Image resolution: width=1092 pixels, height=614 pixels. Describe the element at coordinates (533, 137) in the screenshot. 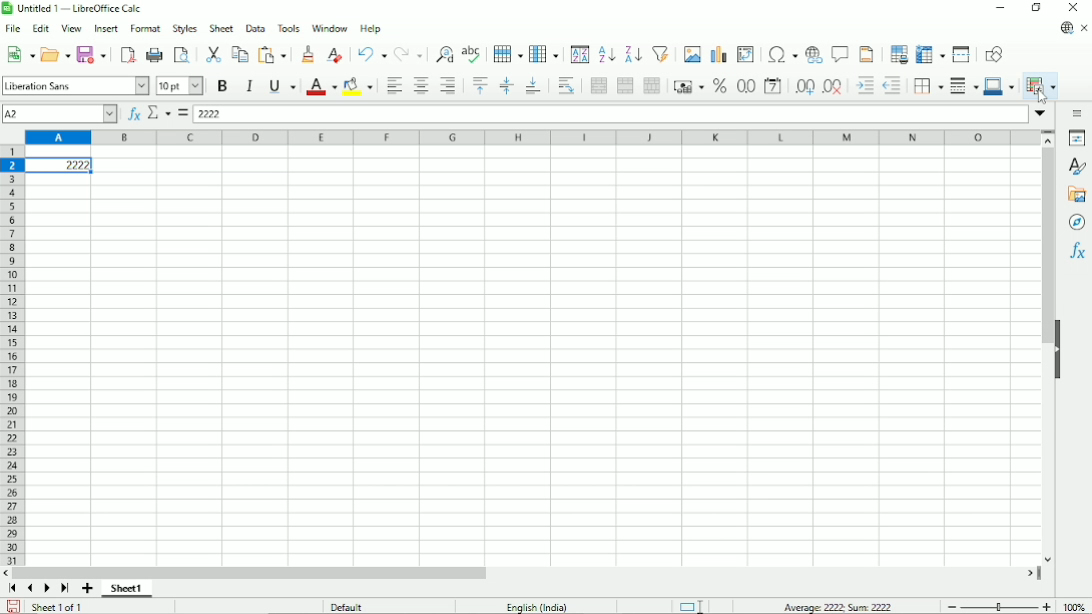

I see `Column headings` at that location.